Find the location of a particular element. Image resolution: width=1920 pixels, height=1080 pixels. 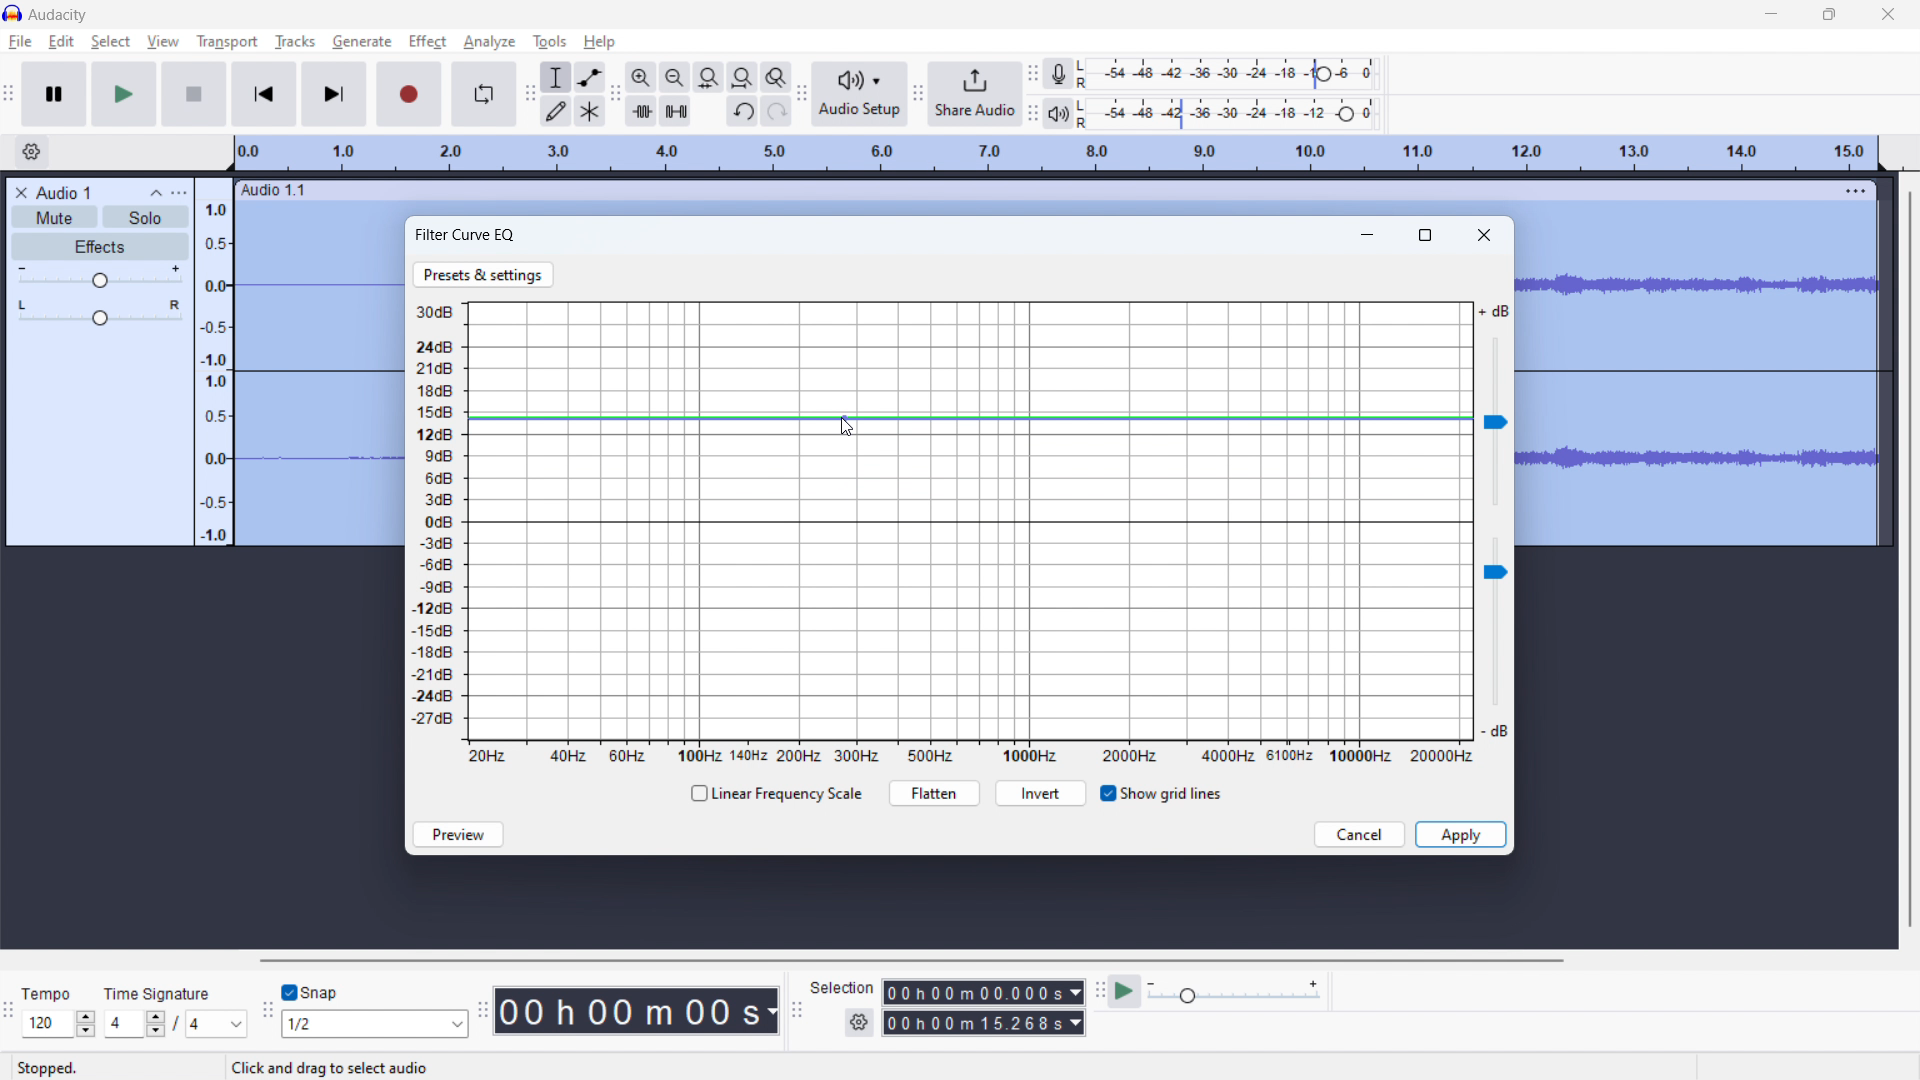

edit is located at coordinates (62, 42).